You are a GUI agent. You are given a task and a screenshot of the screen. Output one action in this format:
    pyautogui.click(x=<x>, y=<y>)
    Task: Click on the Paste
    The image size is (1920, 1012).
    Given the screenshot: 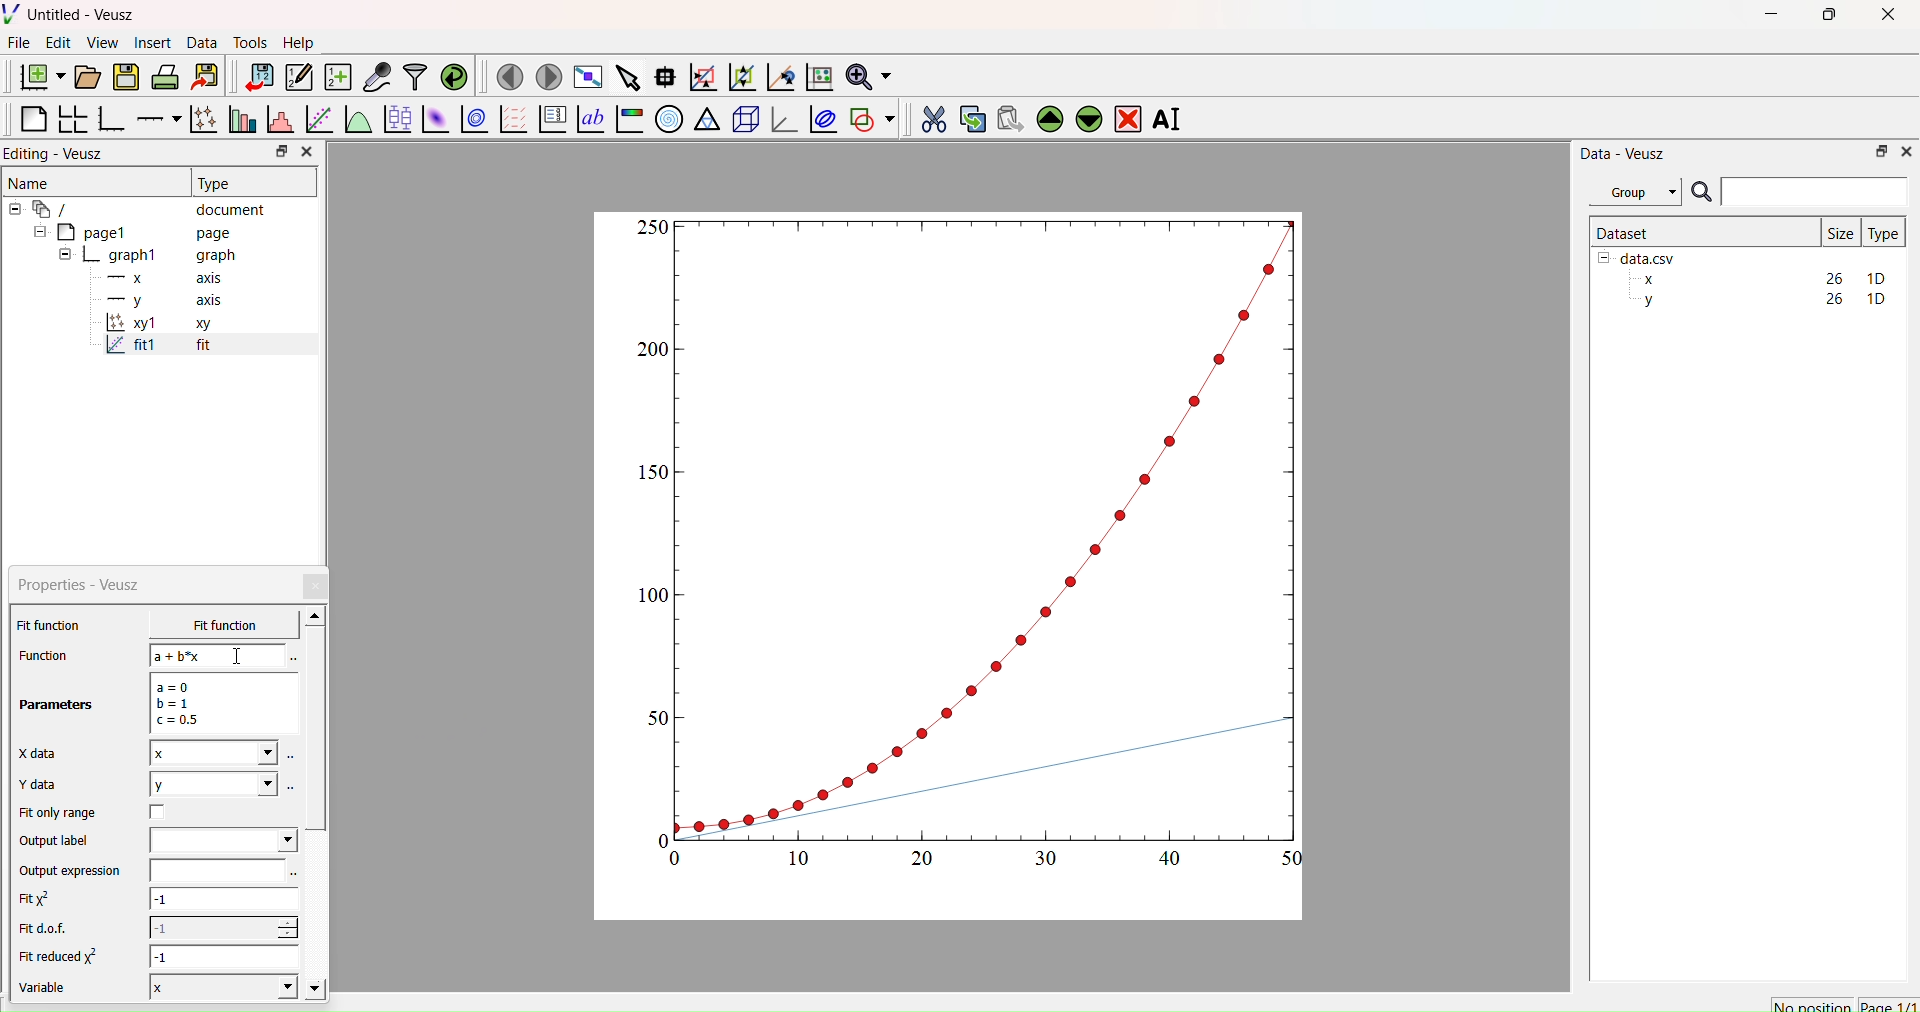 What is the action you would take?
    pyautogui.click(x=1007, y=116)
    